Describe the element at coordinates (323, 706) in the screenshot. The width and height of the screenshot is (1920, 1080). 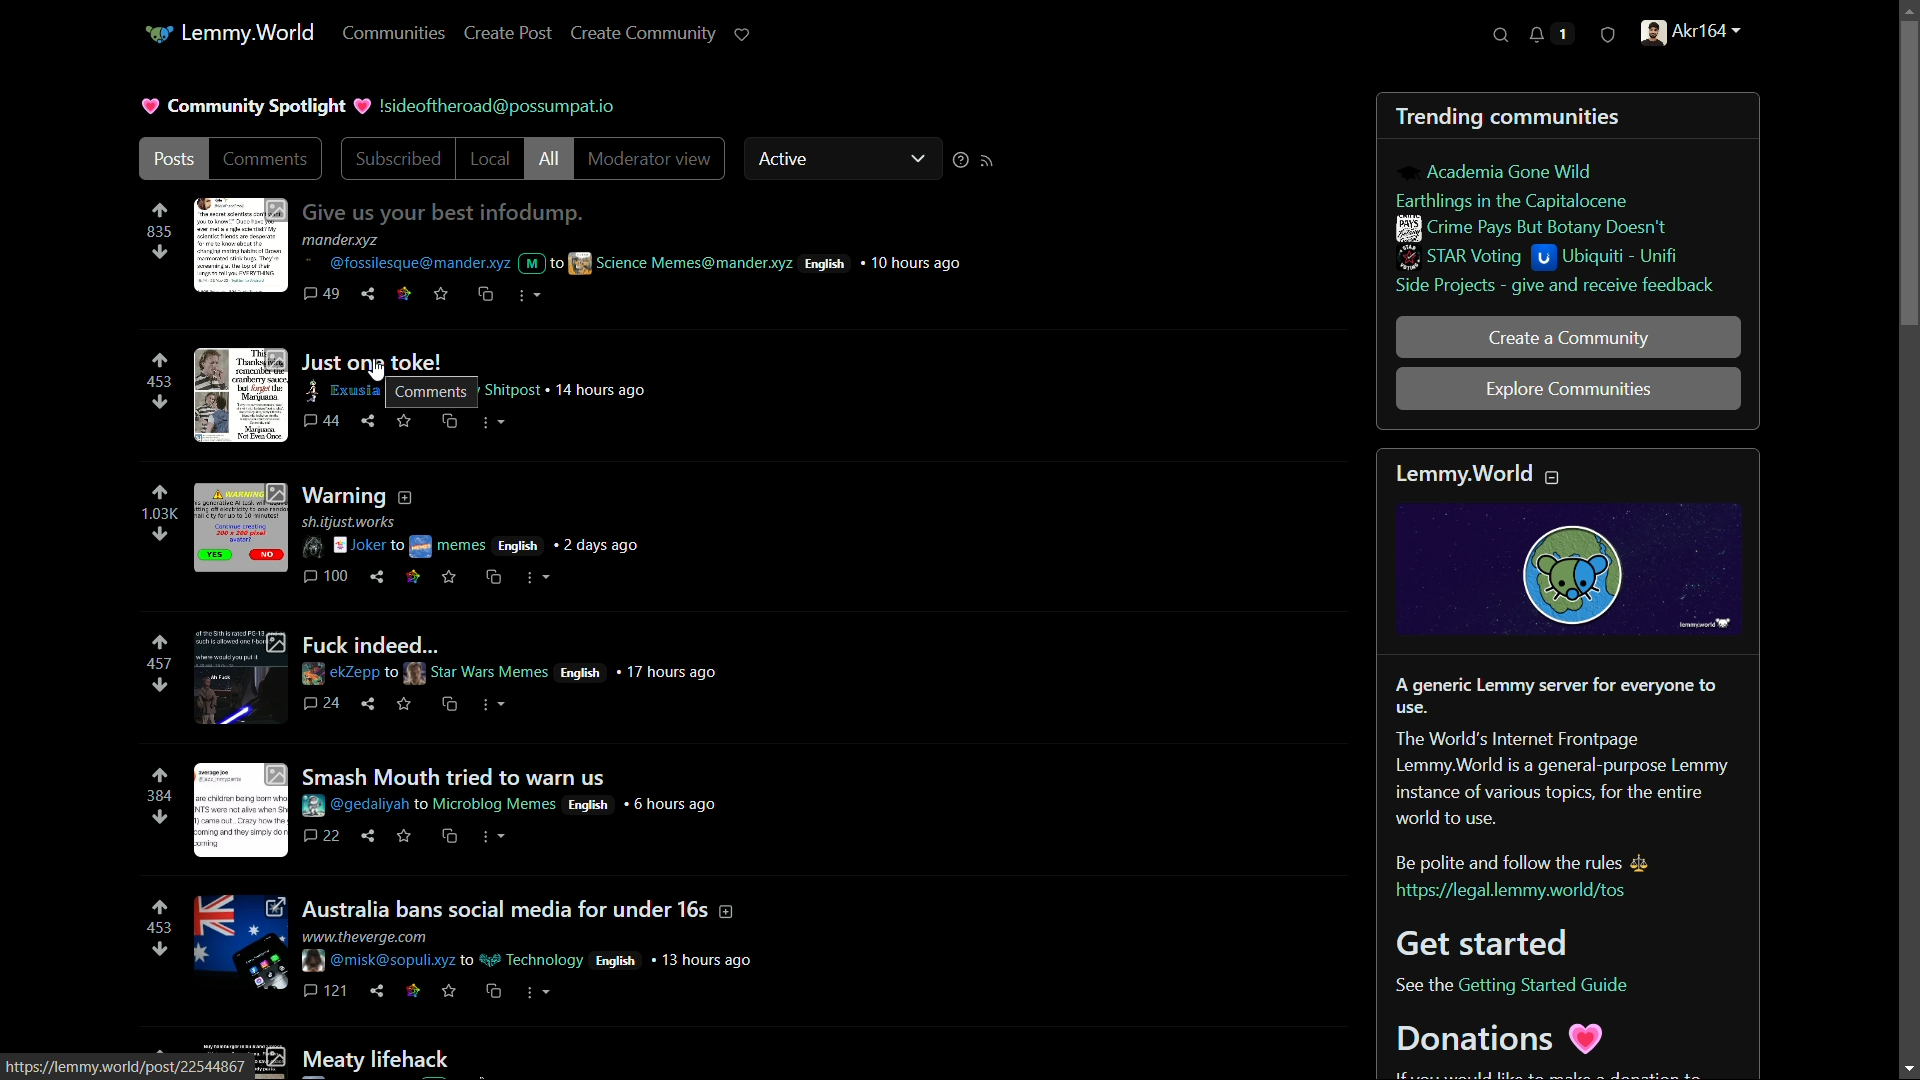
I see `24 comments` at that location.